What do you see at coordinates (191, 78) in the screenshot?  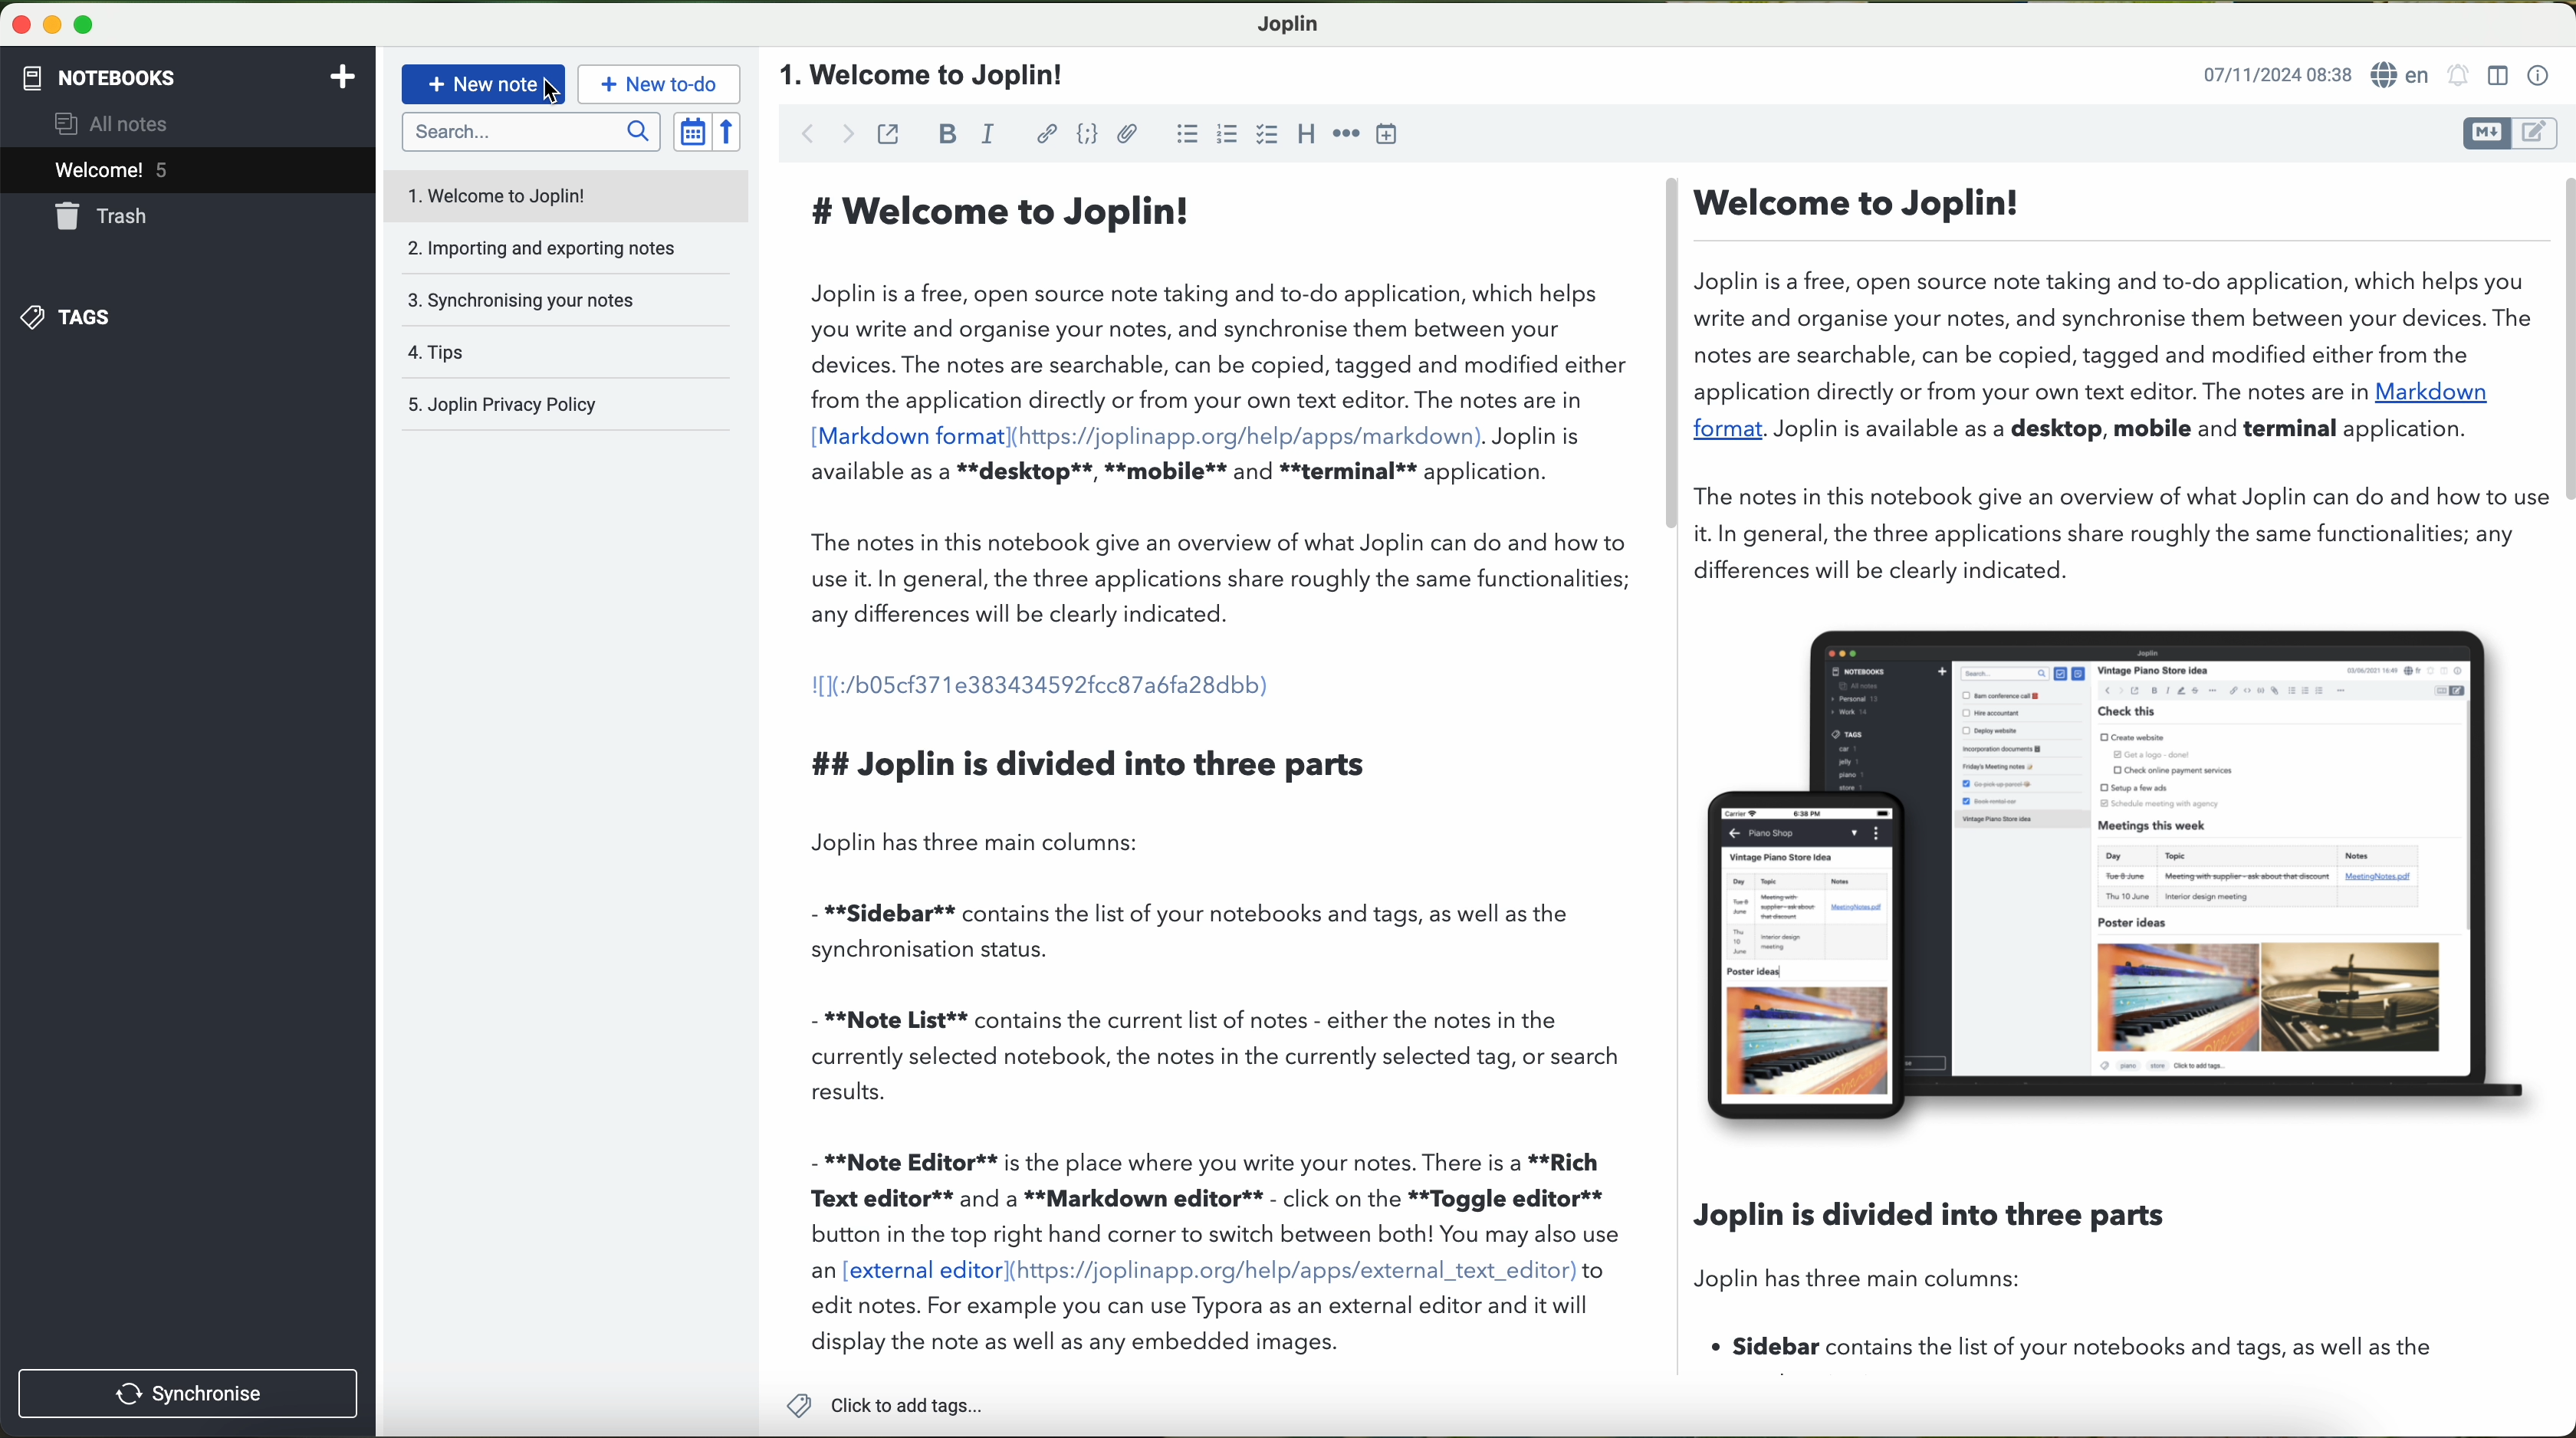 I see `notebooks tab` at bounding box center [191, 78].